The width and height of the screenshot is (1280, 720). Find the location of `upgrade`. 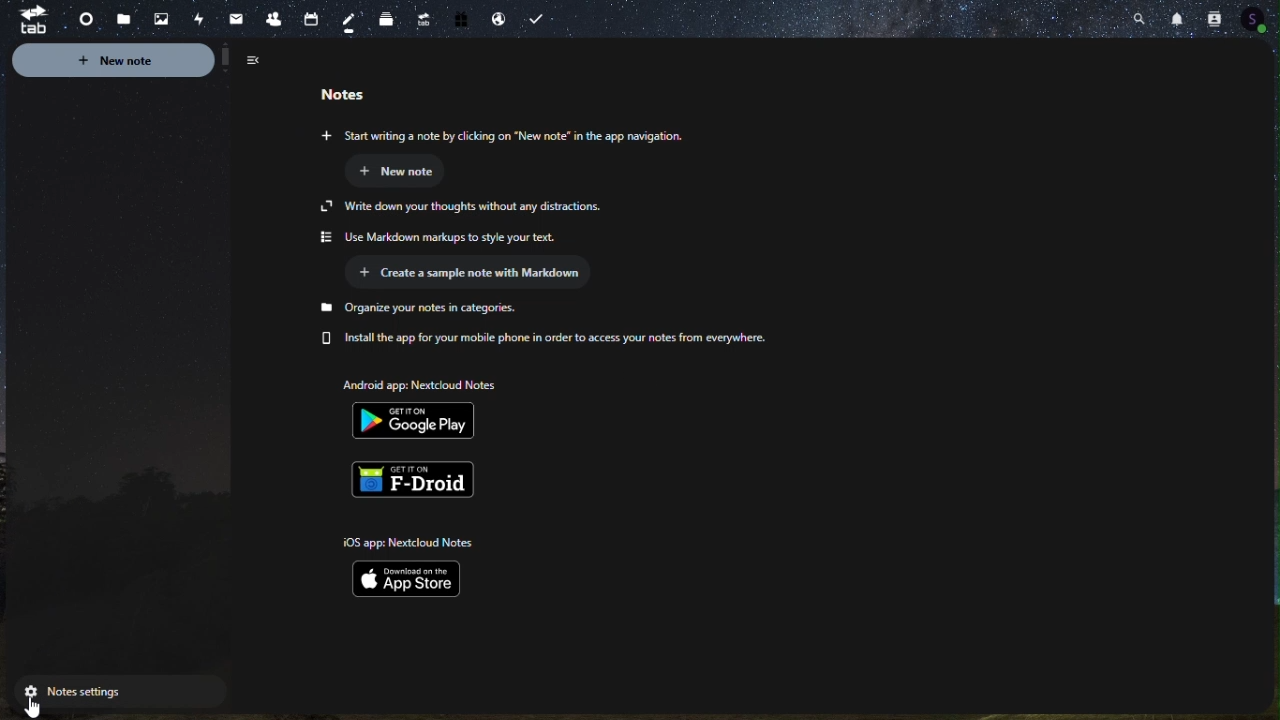

upgrade is located at coordinates (422, 17).